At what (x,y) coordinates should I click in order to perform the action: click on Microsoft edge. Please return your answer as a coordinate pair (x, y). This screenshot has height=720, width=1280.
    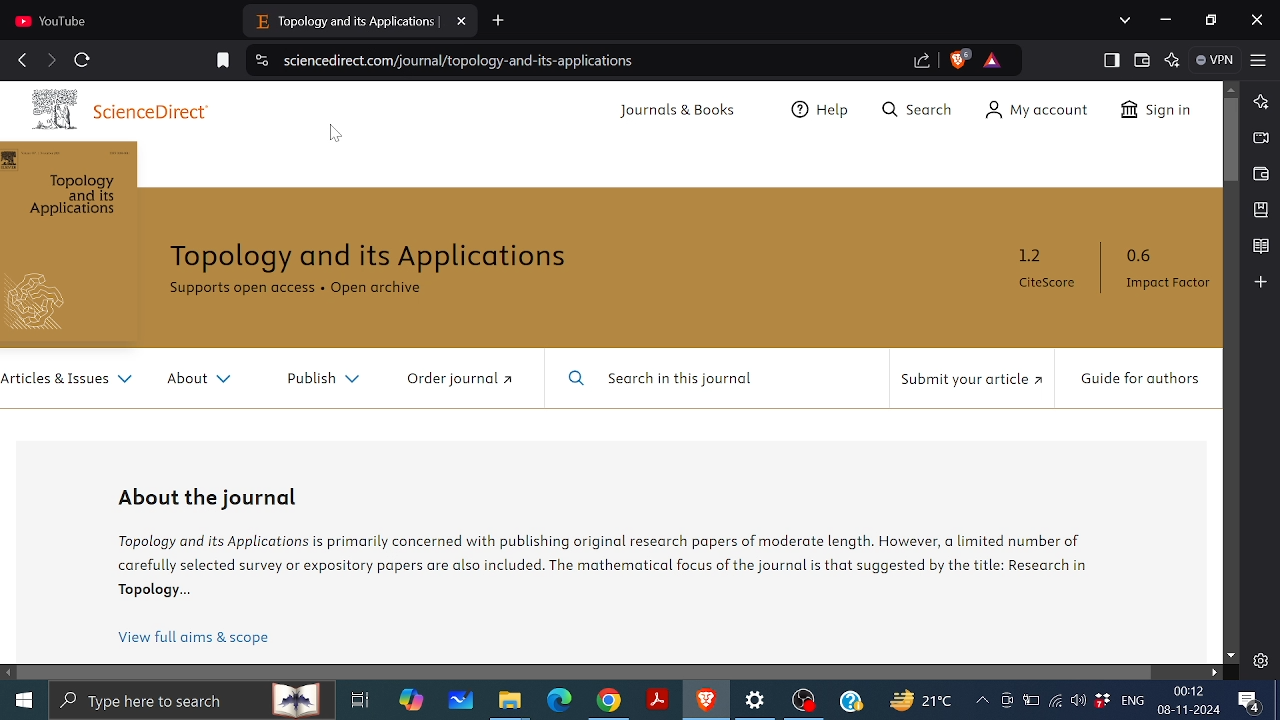
    Looking at the image, I should click on (560, 701).